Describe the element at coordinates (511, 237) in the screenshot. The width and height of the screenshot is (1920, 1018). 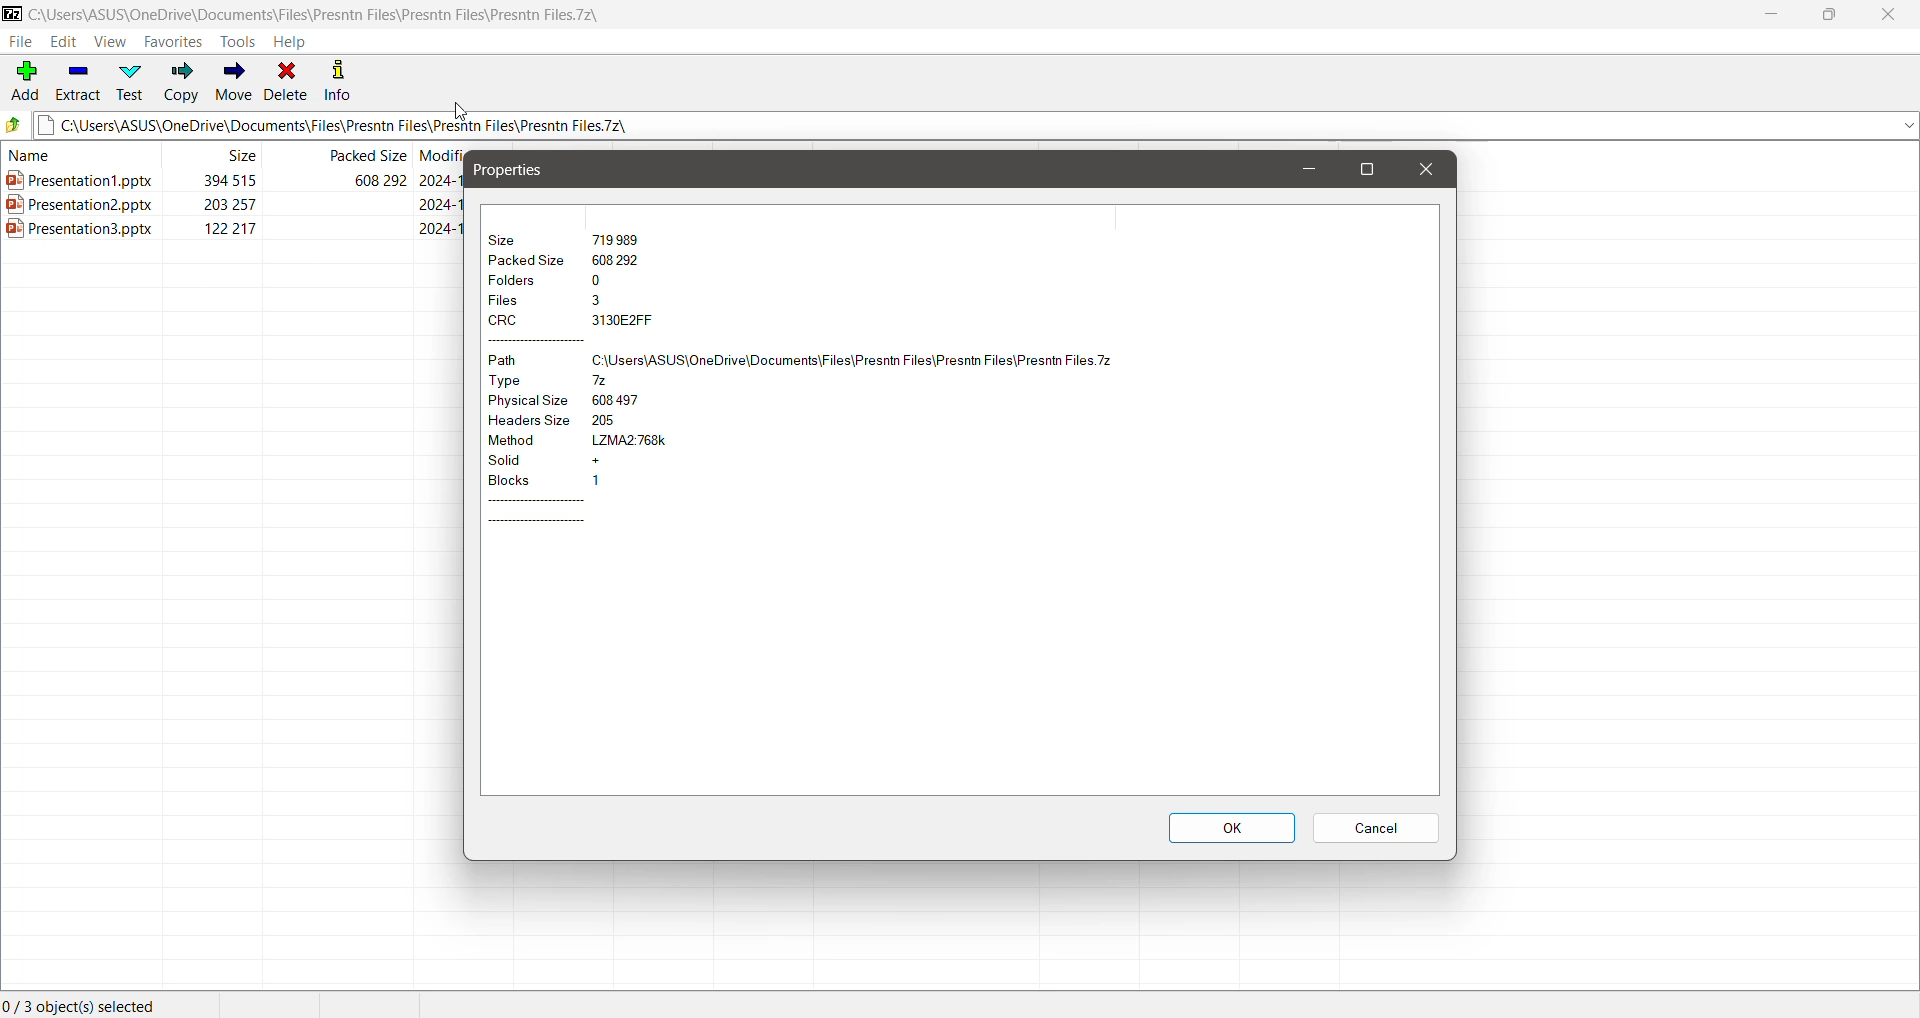
I see `Size` at that location.